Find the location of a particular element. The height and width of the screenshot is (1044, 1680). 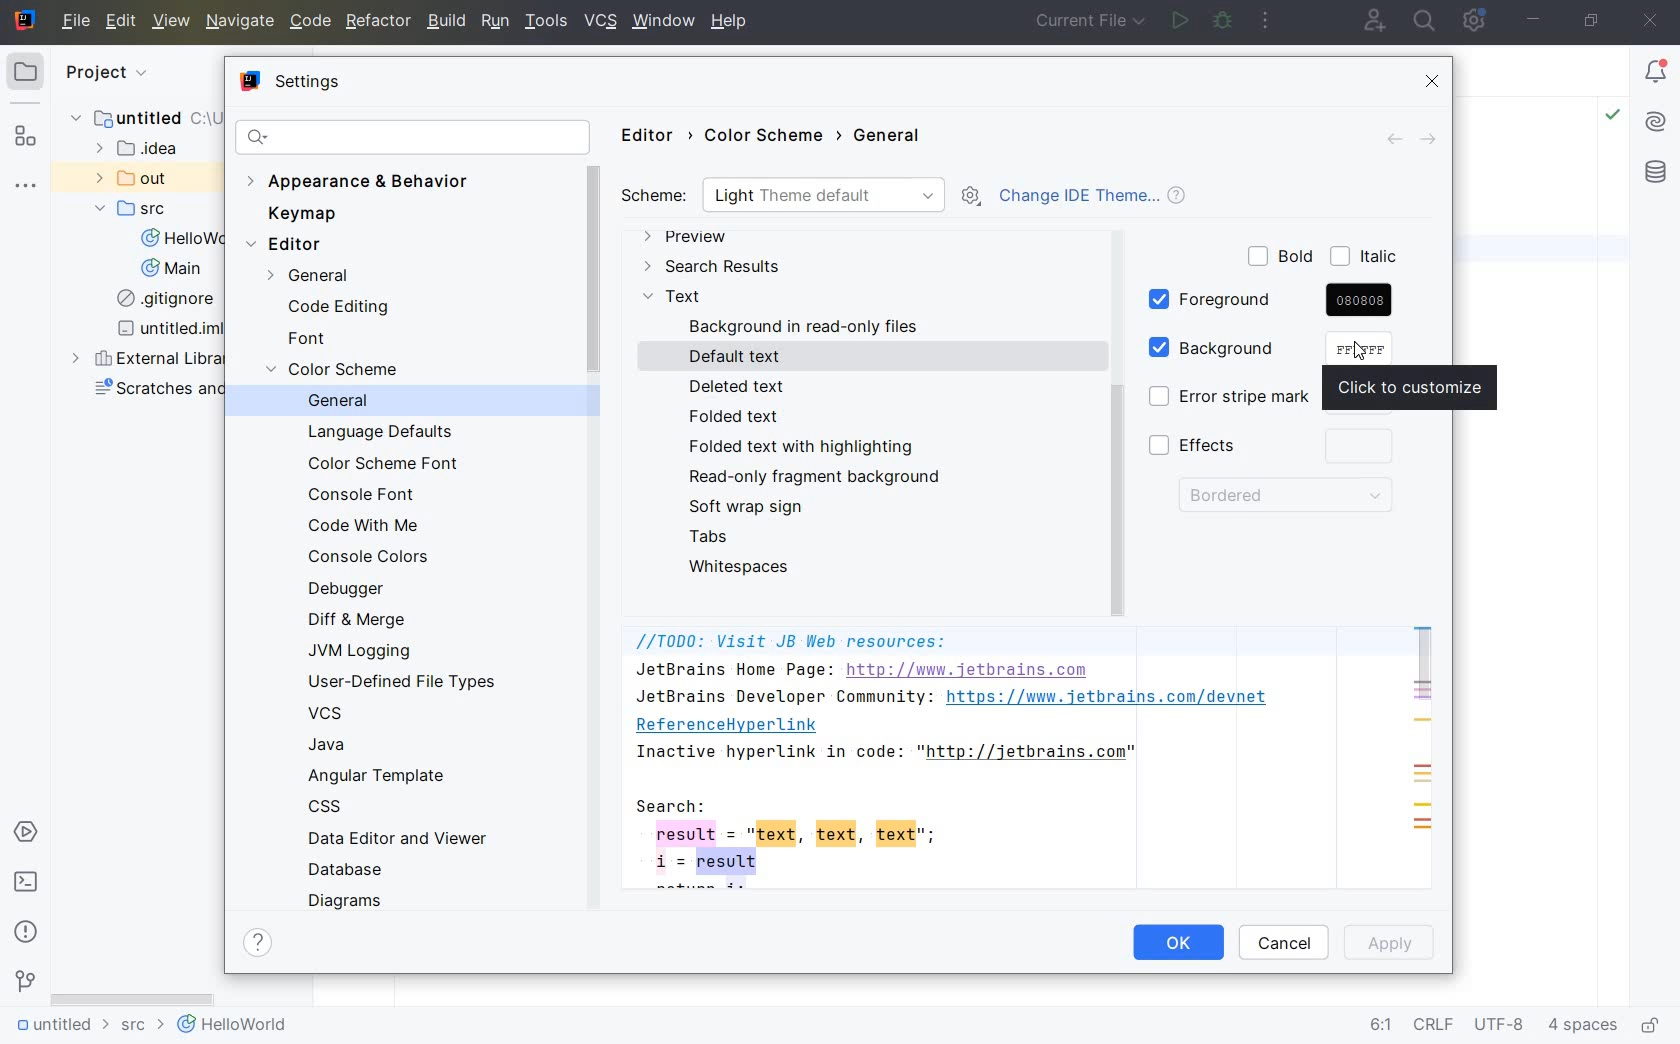

CANCEL is located at coordinates (1286, 943).